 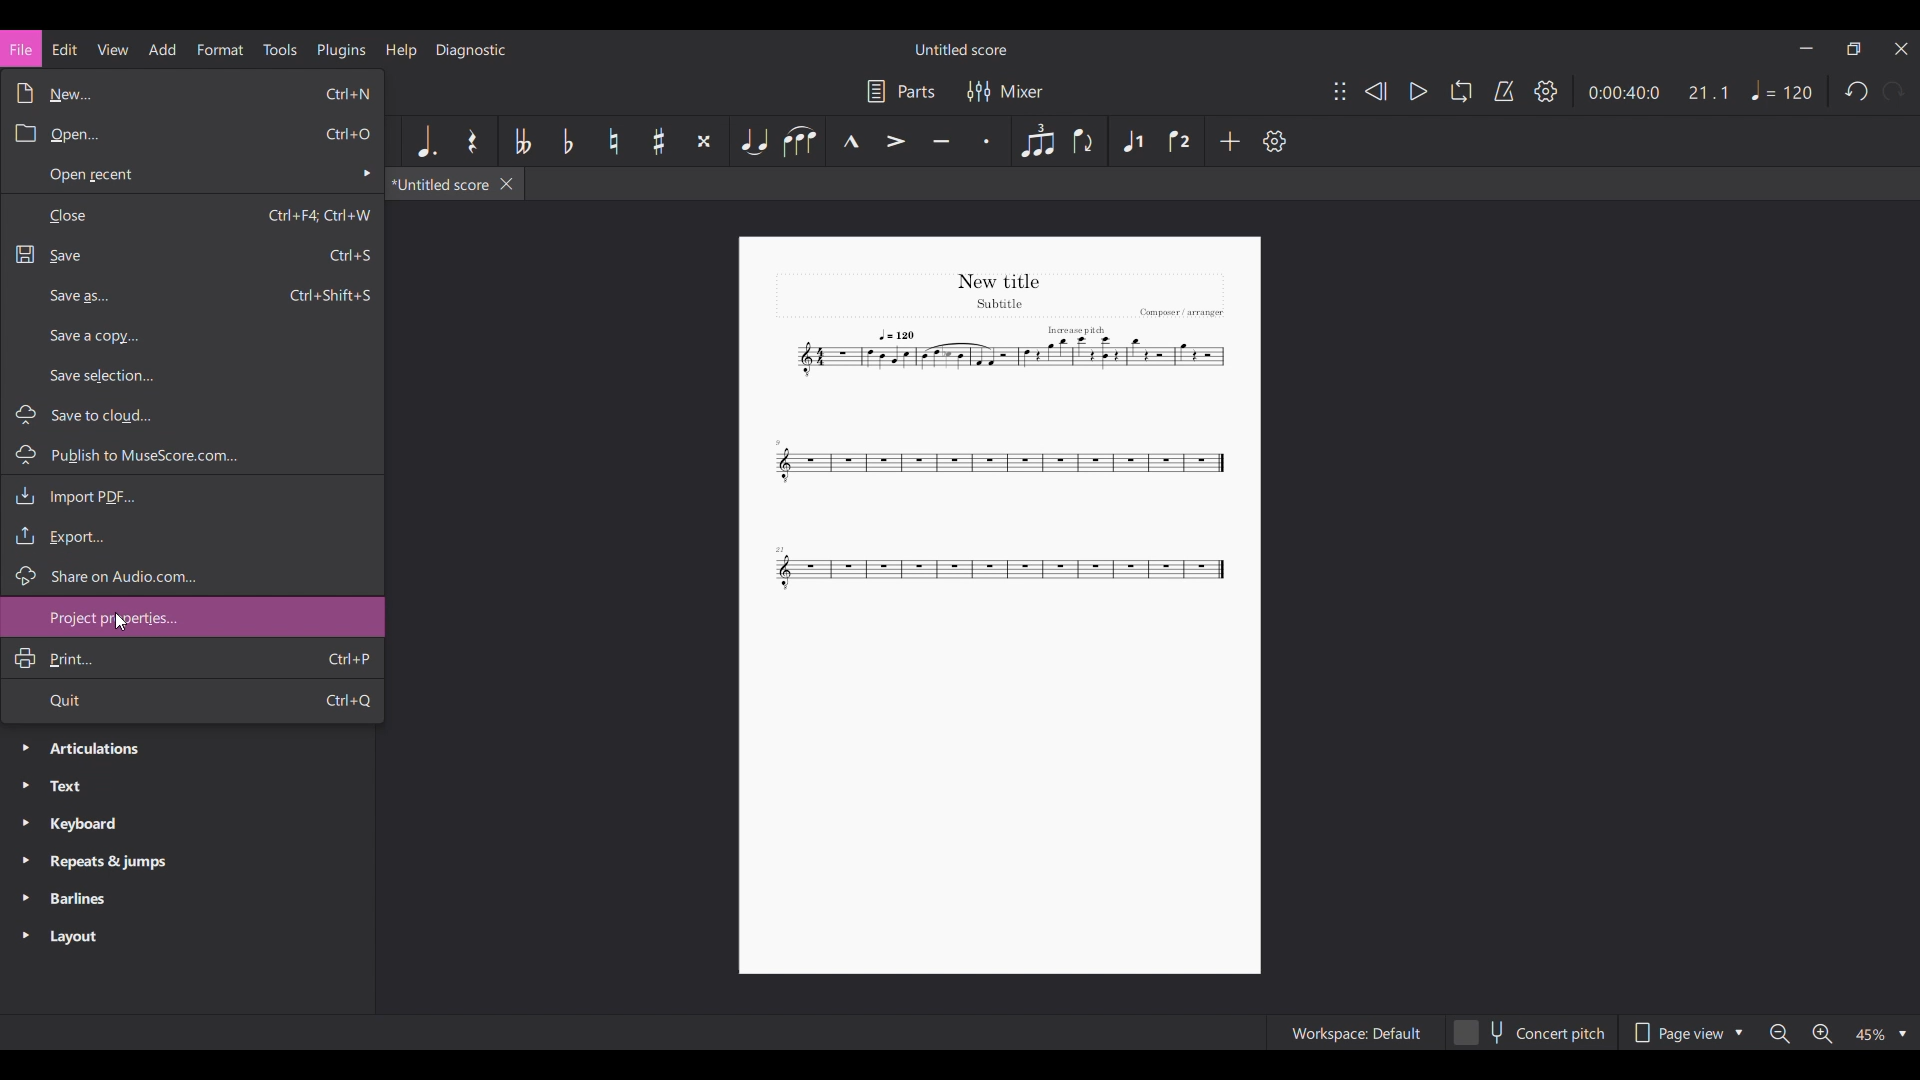 I want to click on Repeats & jumps, so click(x=188, y=862).